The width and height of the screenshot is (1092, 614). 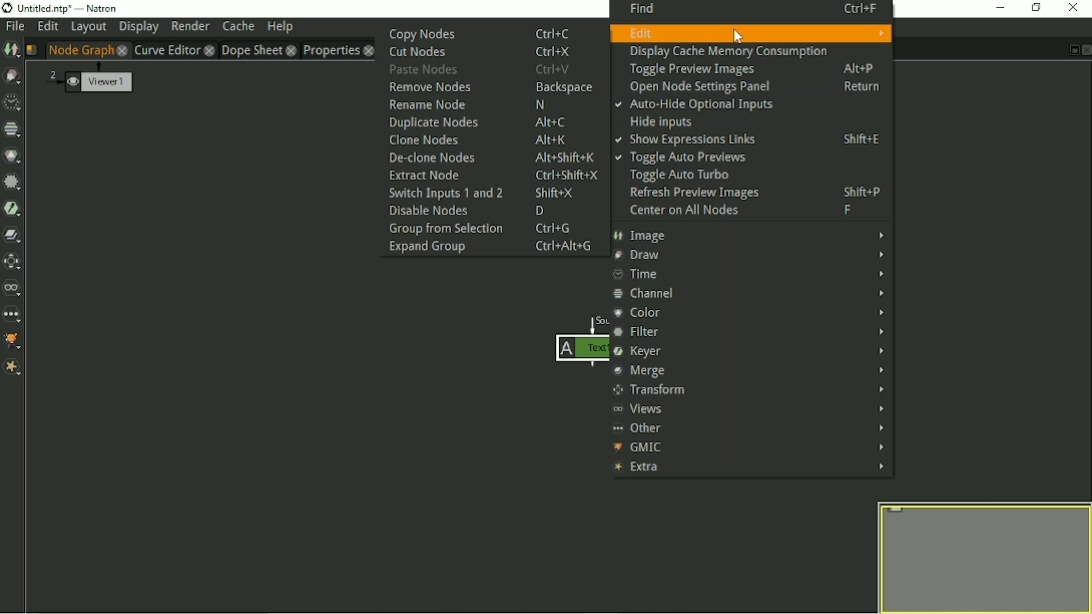 I want to click on close, so click(x=121, y=50).